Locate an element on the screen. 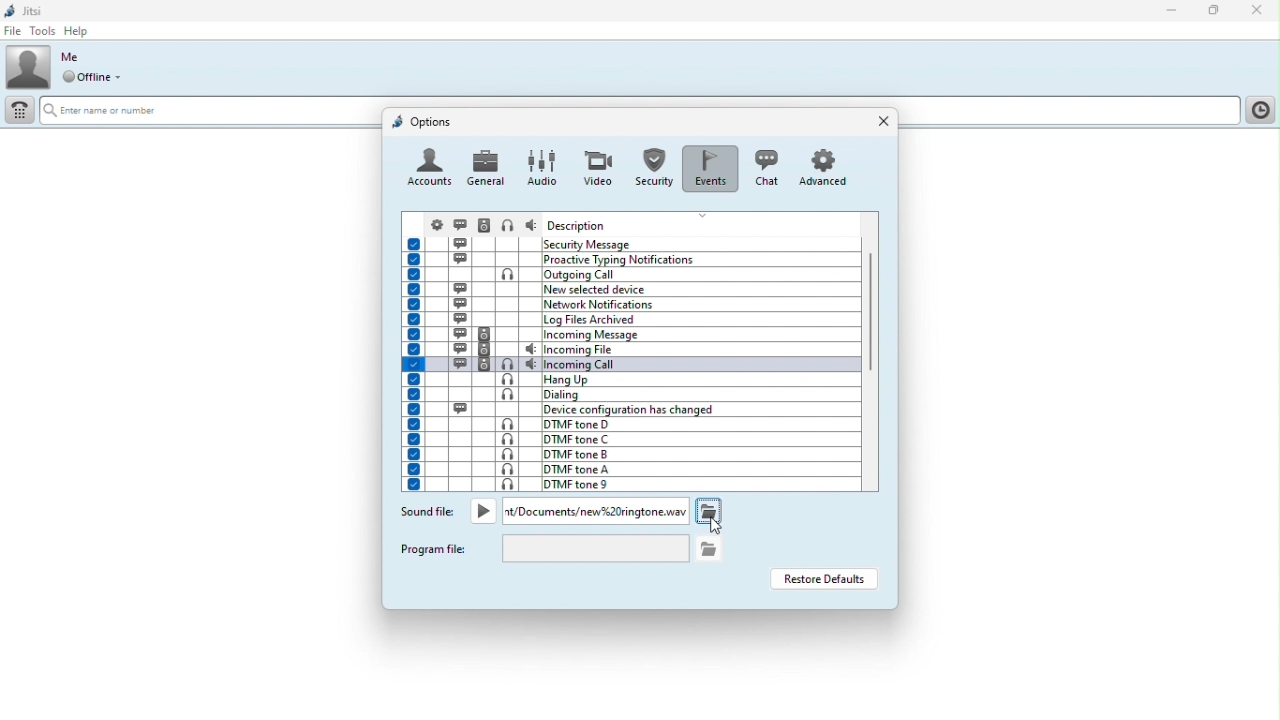 The image size is (1280, 720). DTMF tone A is located at coordinates (626, 469).